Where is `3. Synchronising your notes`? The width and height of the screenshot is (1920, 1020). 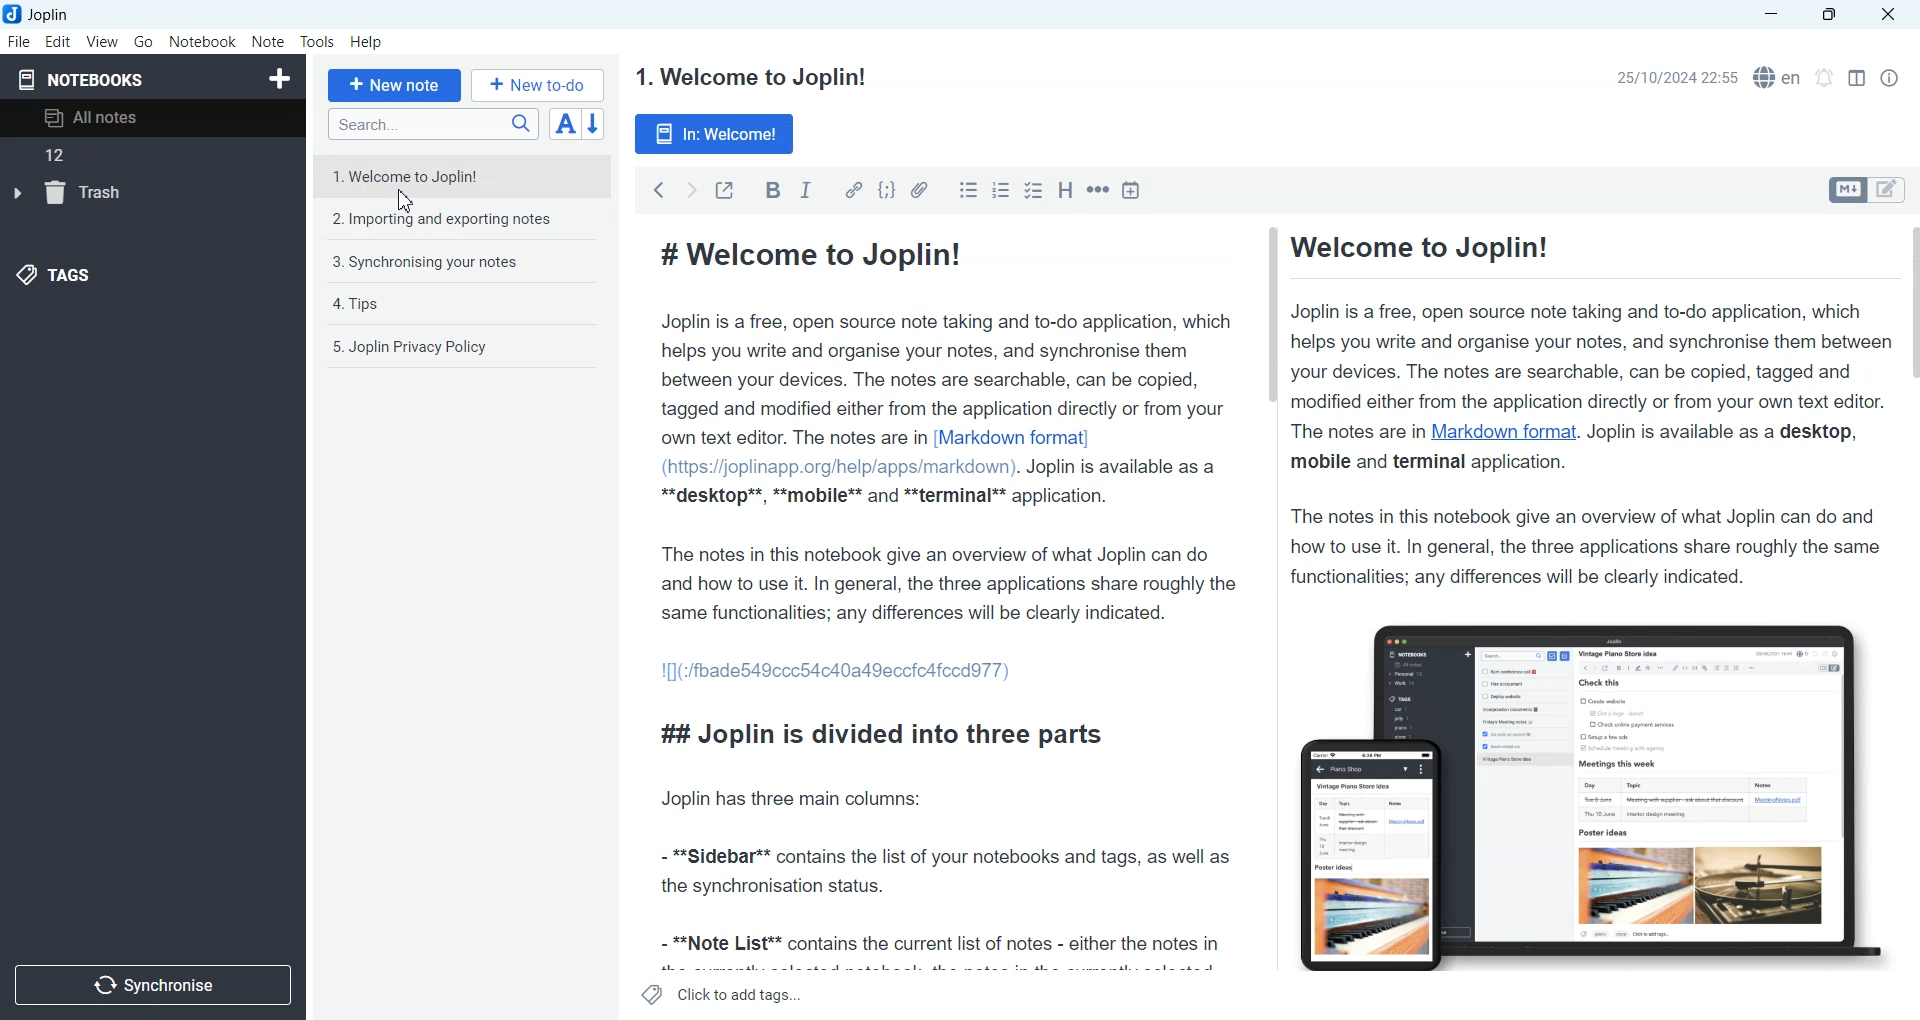
3. Synchronising your notes is located at coordinates (425, 263).